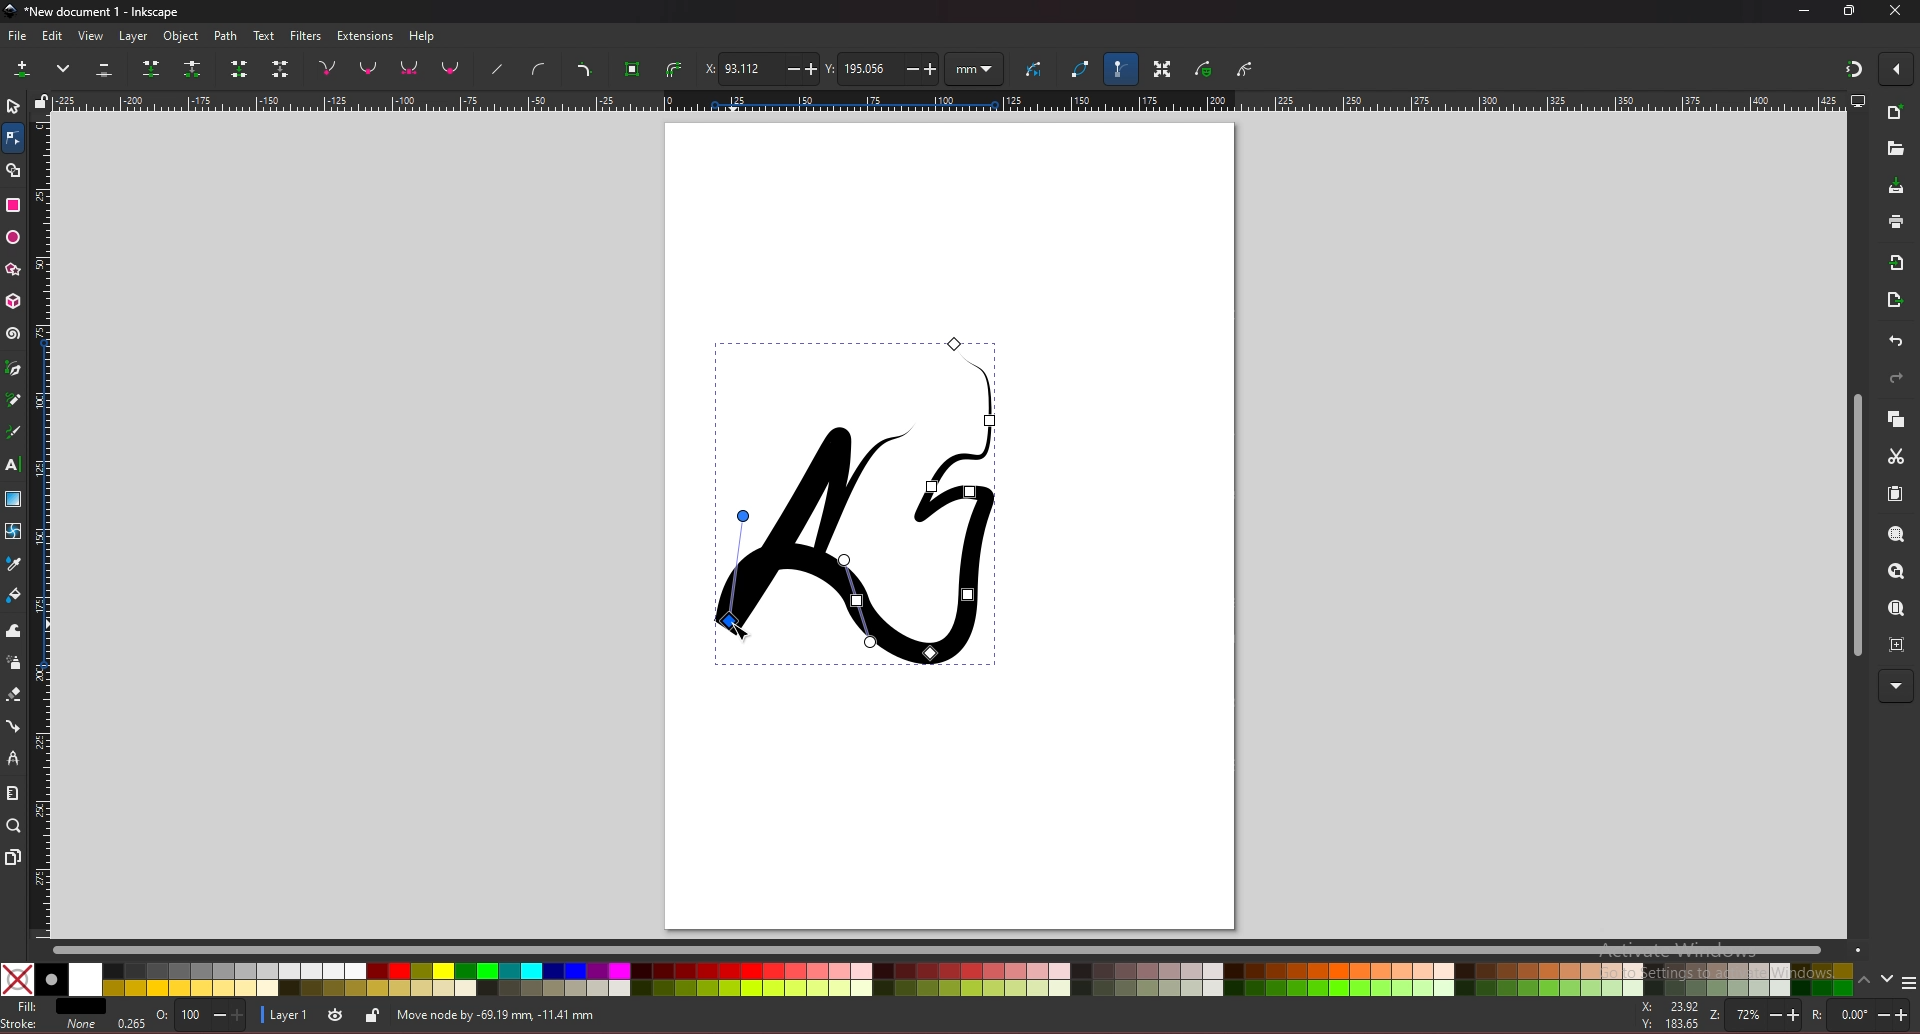 This screenshot has width=1920, height=1034. What do you see at coordinates (14, 398) in the screenshot?
I see `pencil` at bounding box center [14, 398].